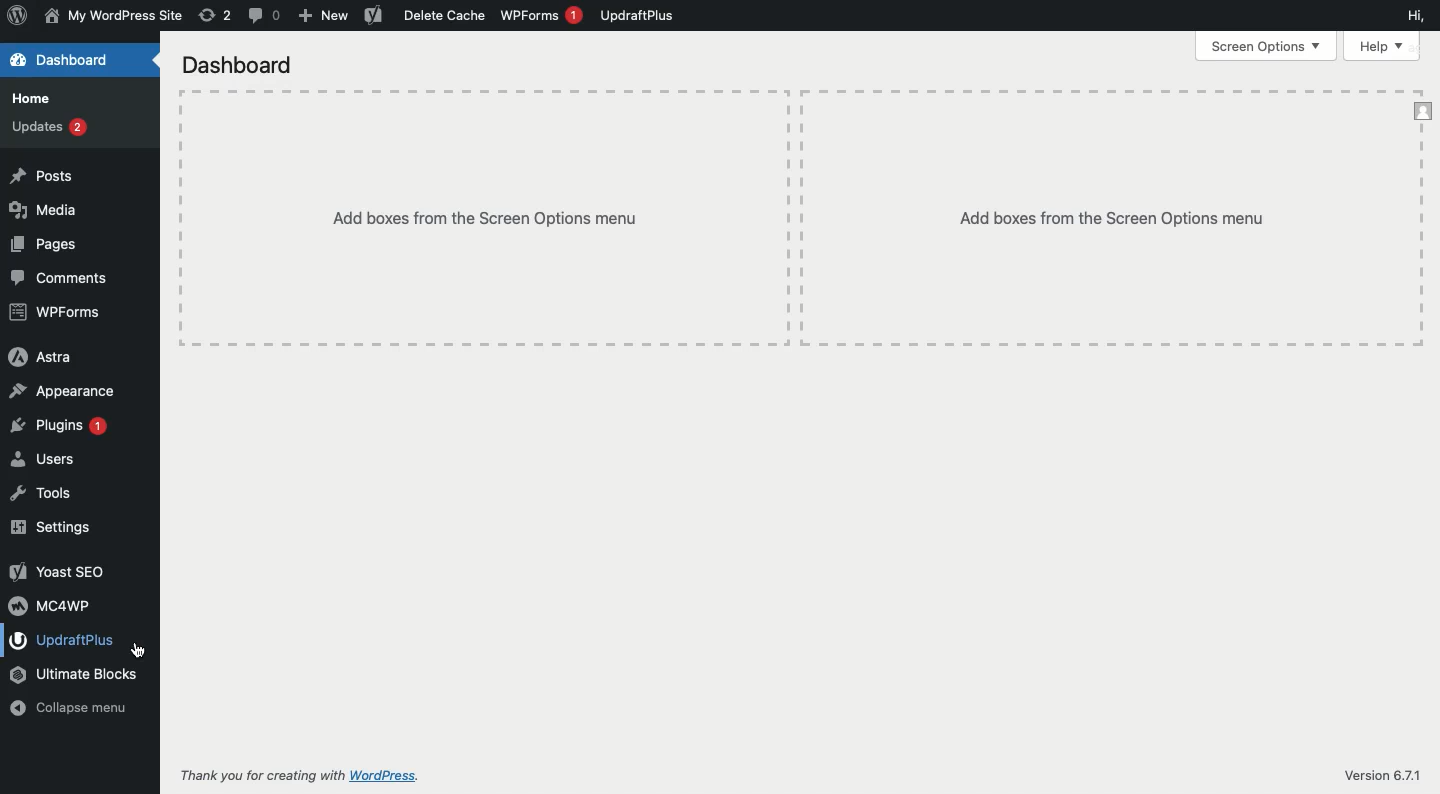  I want to click on Hi,, so click(1418, 14).